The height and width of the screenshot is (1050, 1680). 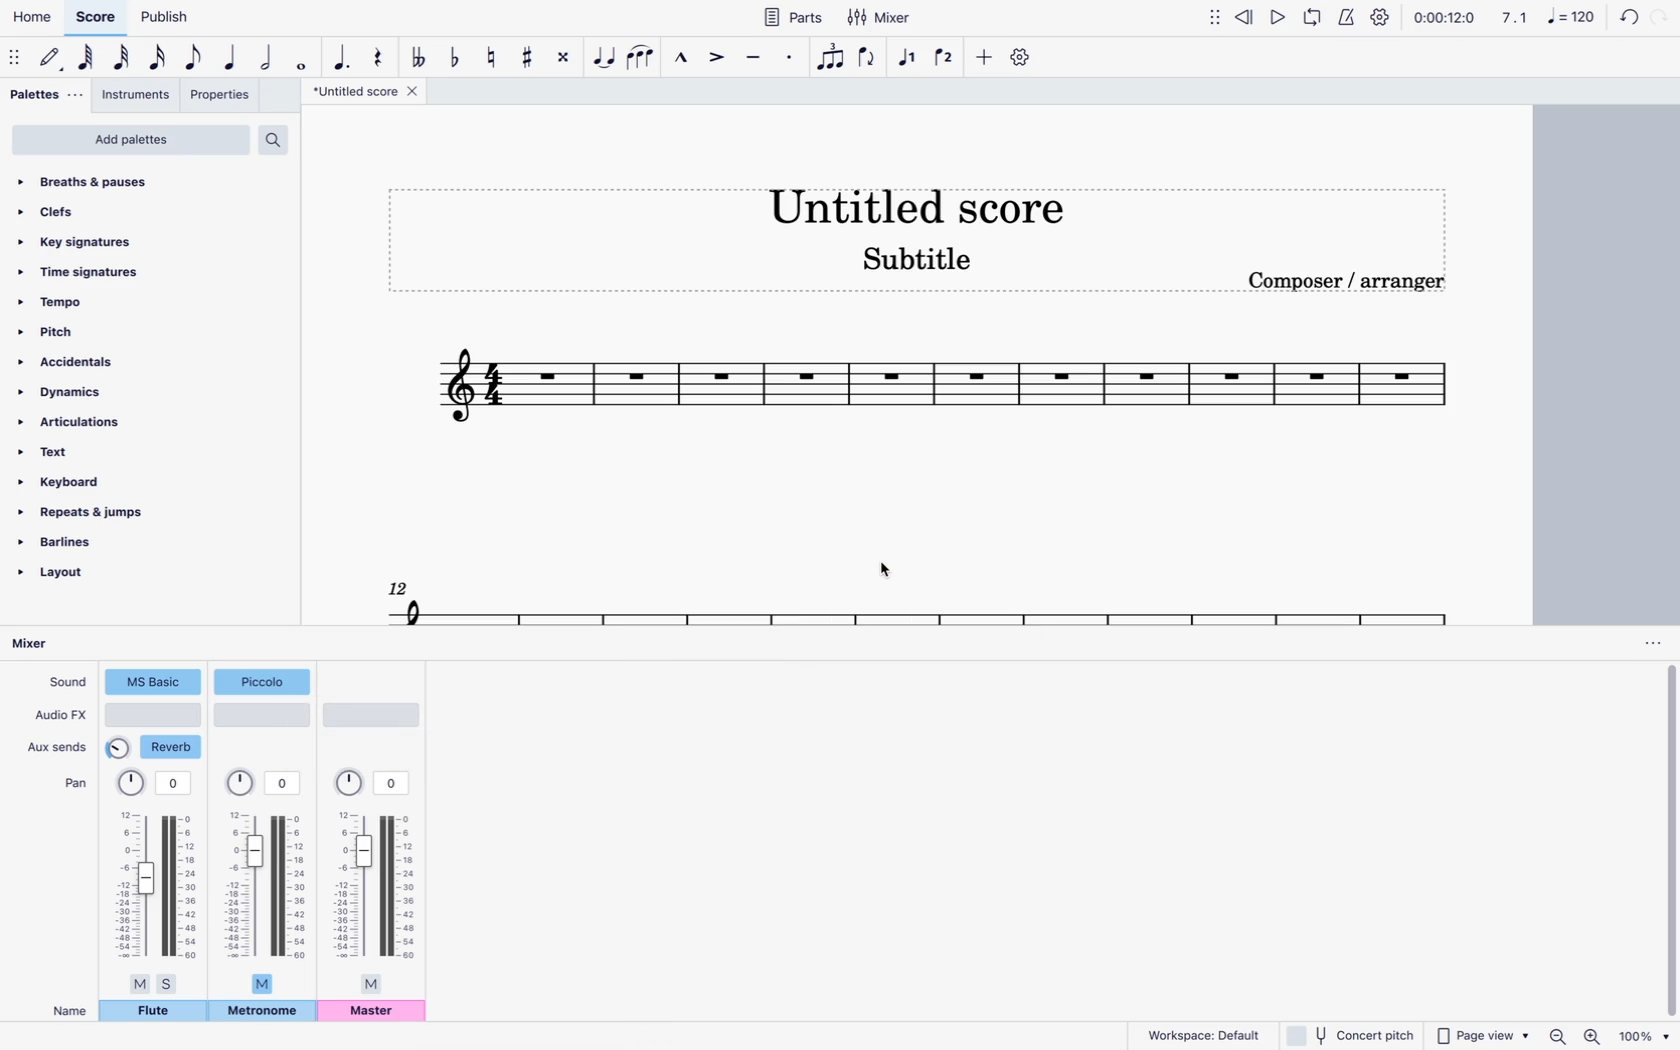 What do you see at coordinates (305, 61) in the screenshot?
I see `full note` at bounding box center [305, 61].